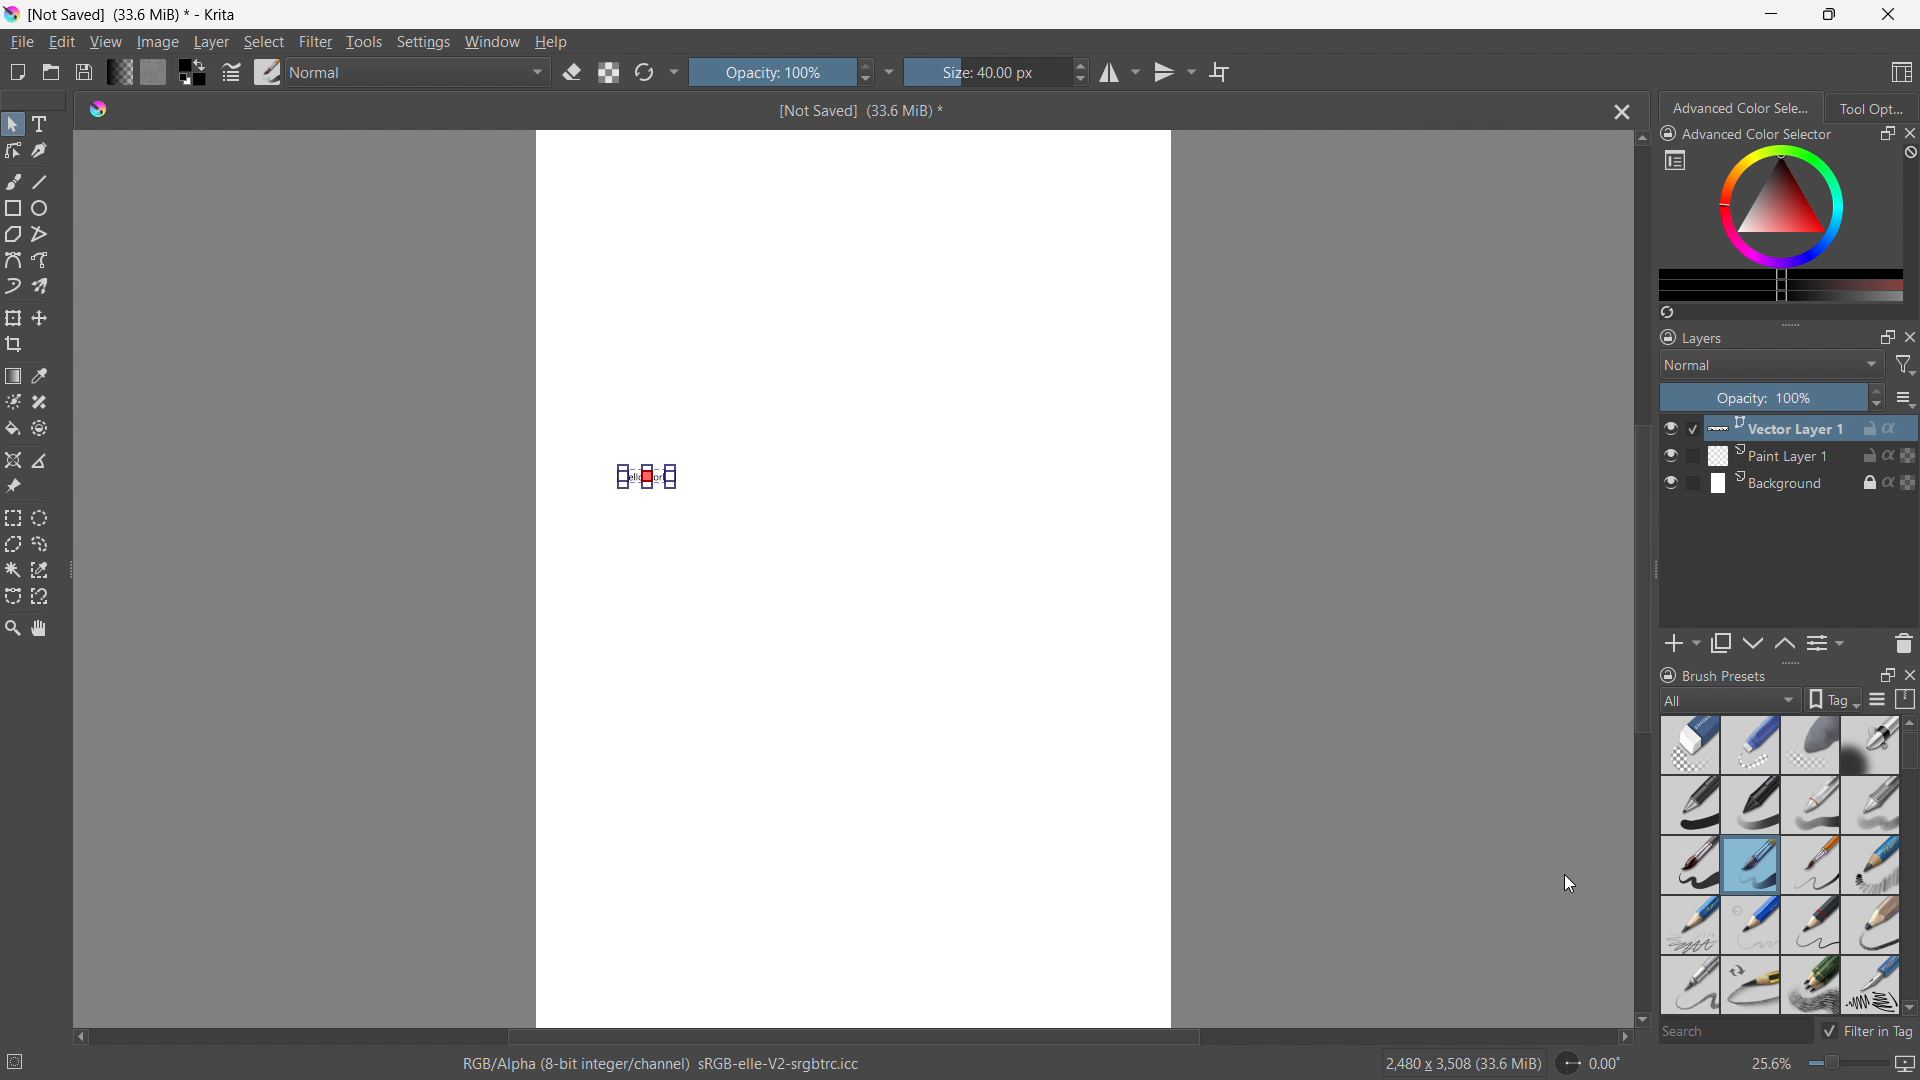 Image resolution: width=1920 pixels, height=1080 pixels. What do you see at coordinates (1802, 456) in the screenshot?
I see `Paint Layer 1` at bounding box center [1802, 456].